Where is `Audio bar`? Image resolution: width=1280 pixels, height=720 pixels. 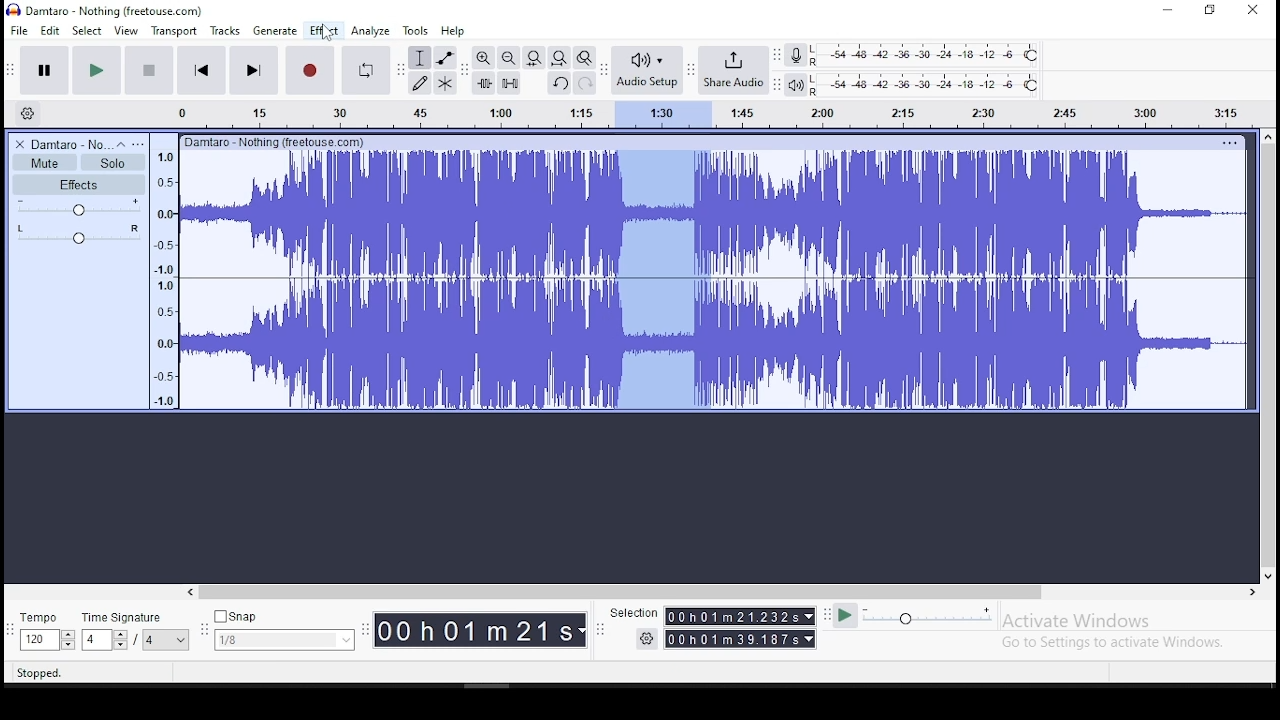 Audio bar is located at coordinates (694, 111).